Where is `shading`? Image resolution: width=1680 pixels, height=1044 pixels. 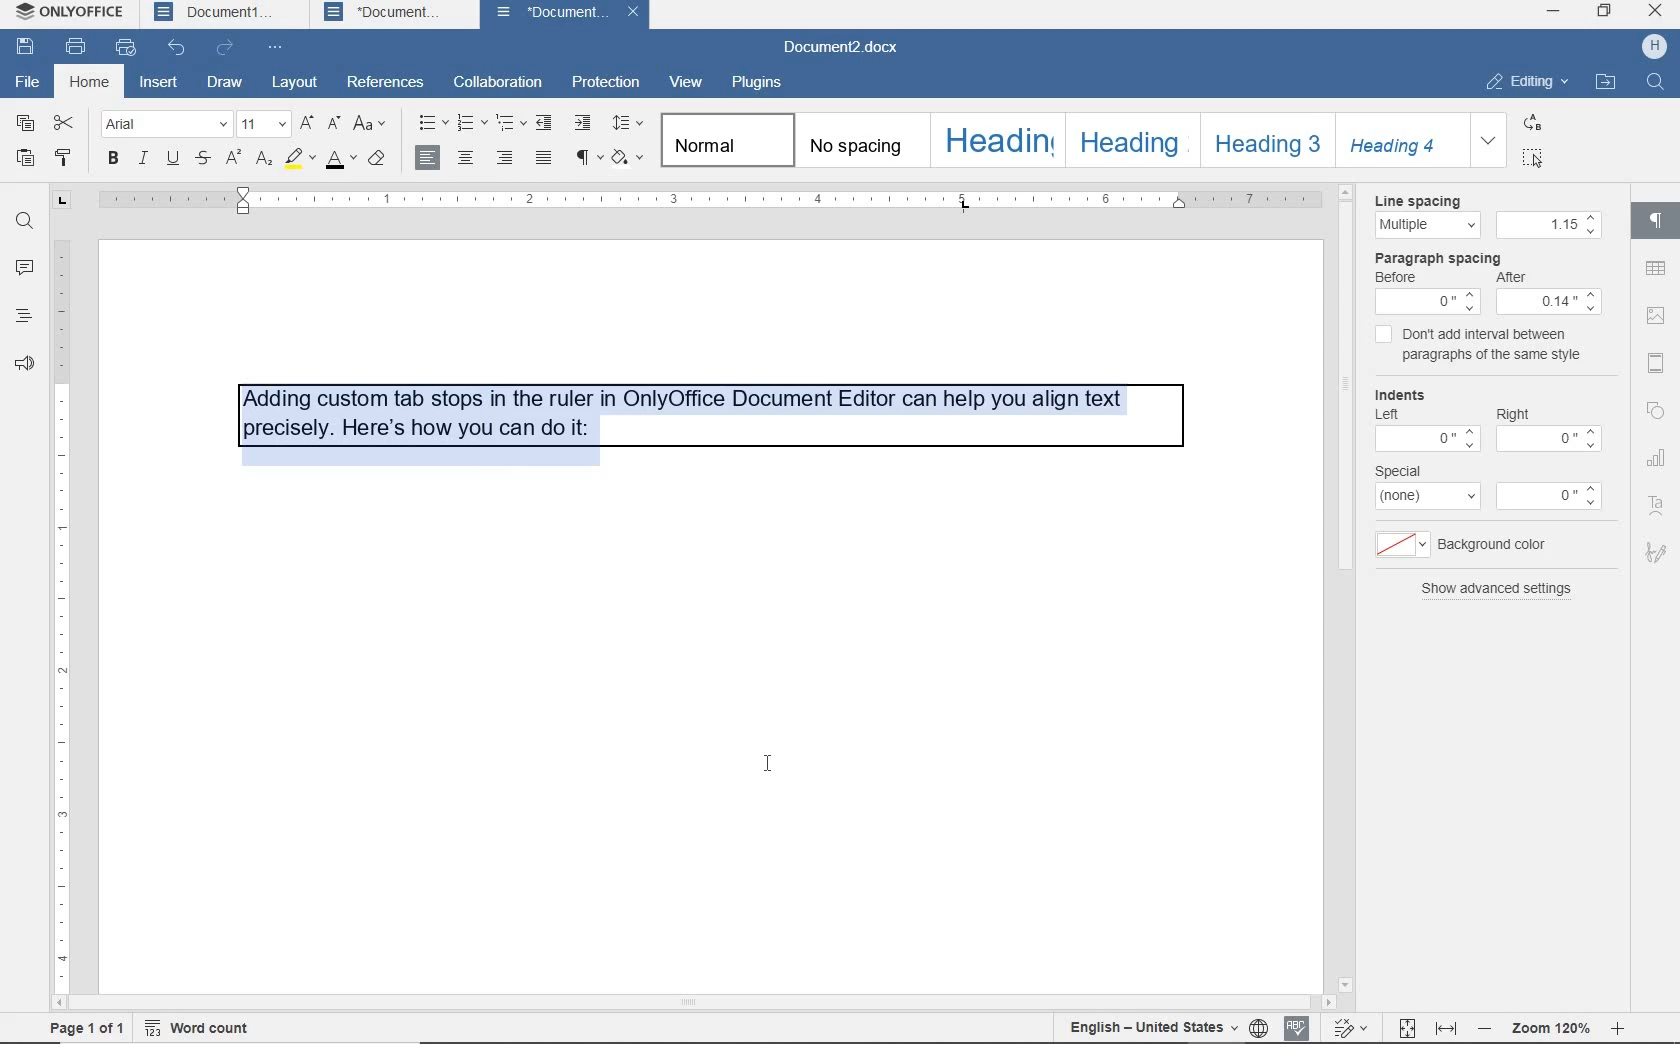 shading is located at coordinates (626, 158).